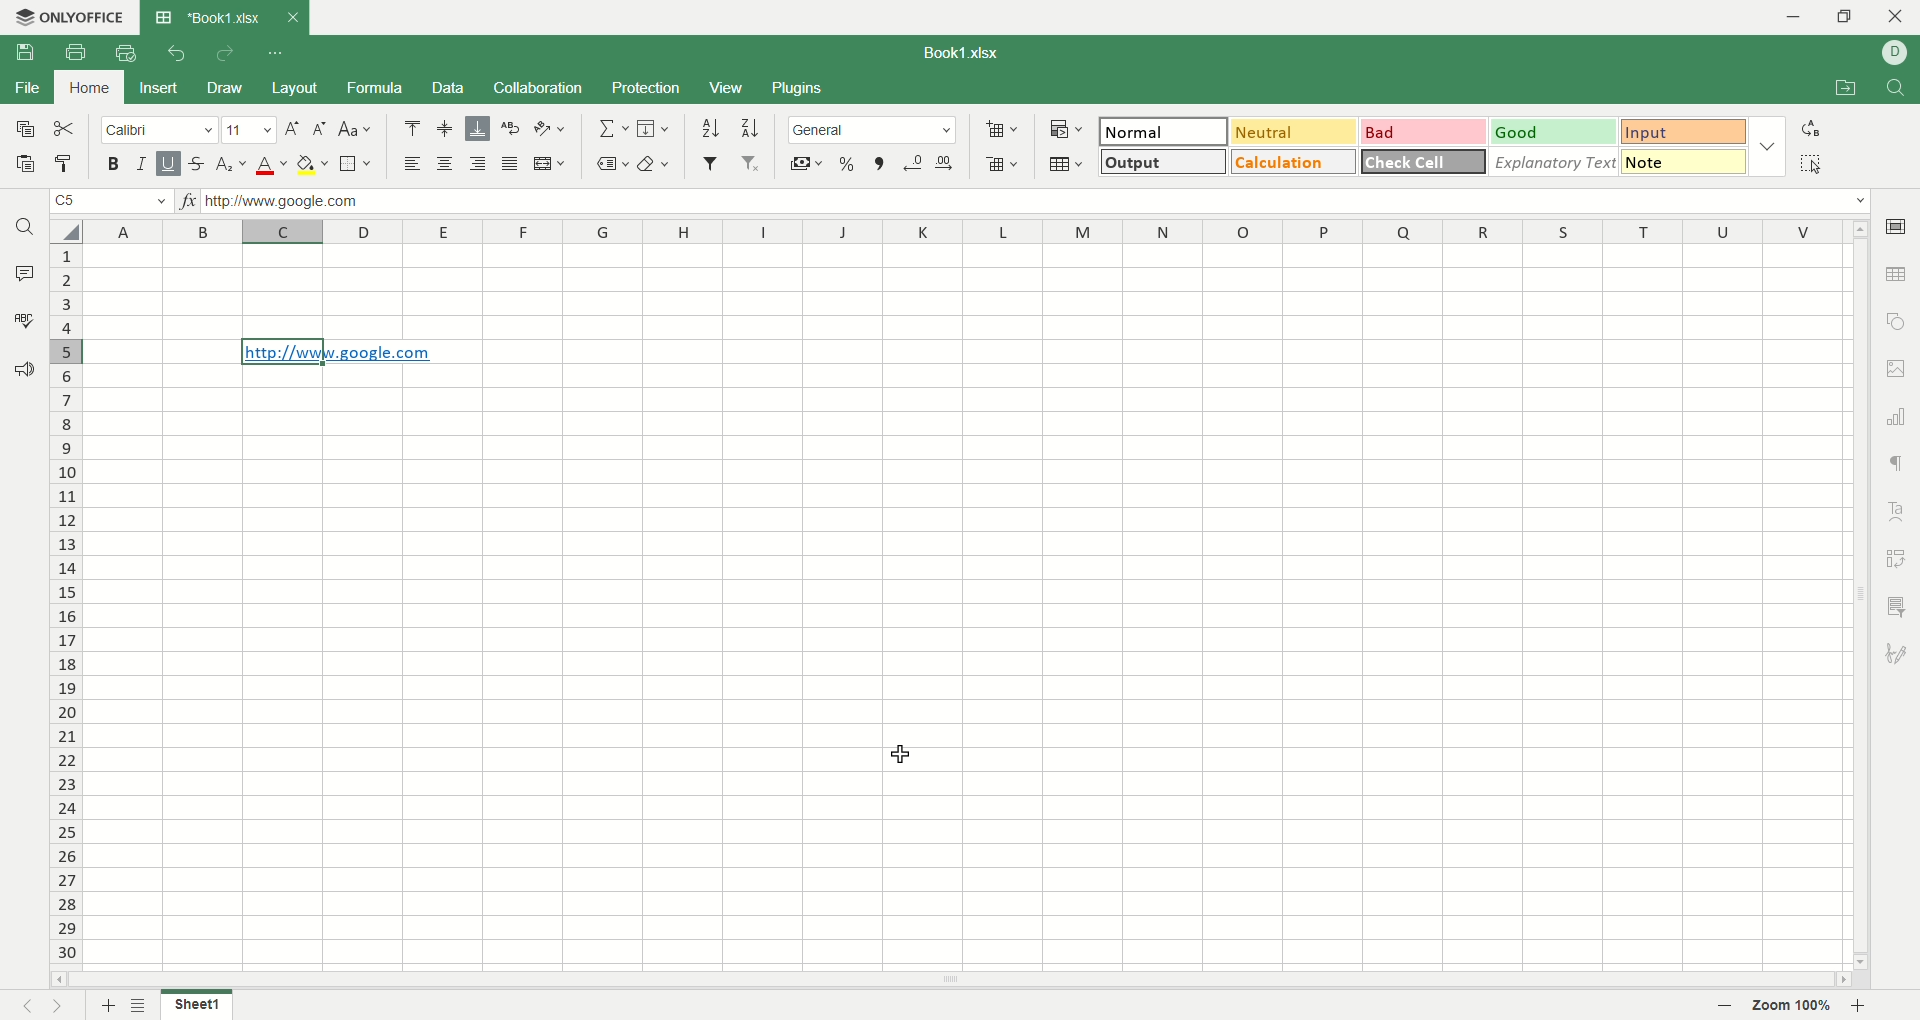 The height and width of the screenshot is (1020, 1920). Describe the element at coordinates (23, 133) in the screenshot. I see `copy` at that location.